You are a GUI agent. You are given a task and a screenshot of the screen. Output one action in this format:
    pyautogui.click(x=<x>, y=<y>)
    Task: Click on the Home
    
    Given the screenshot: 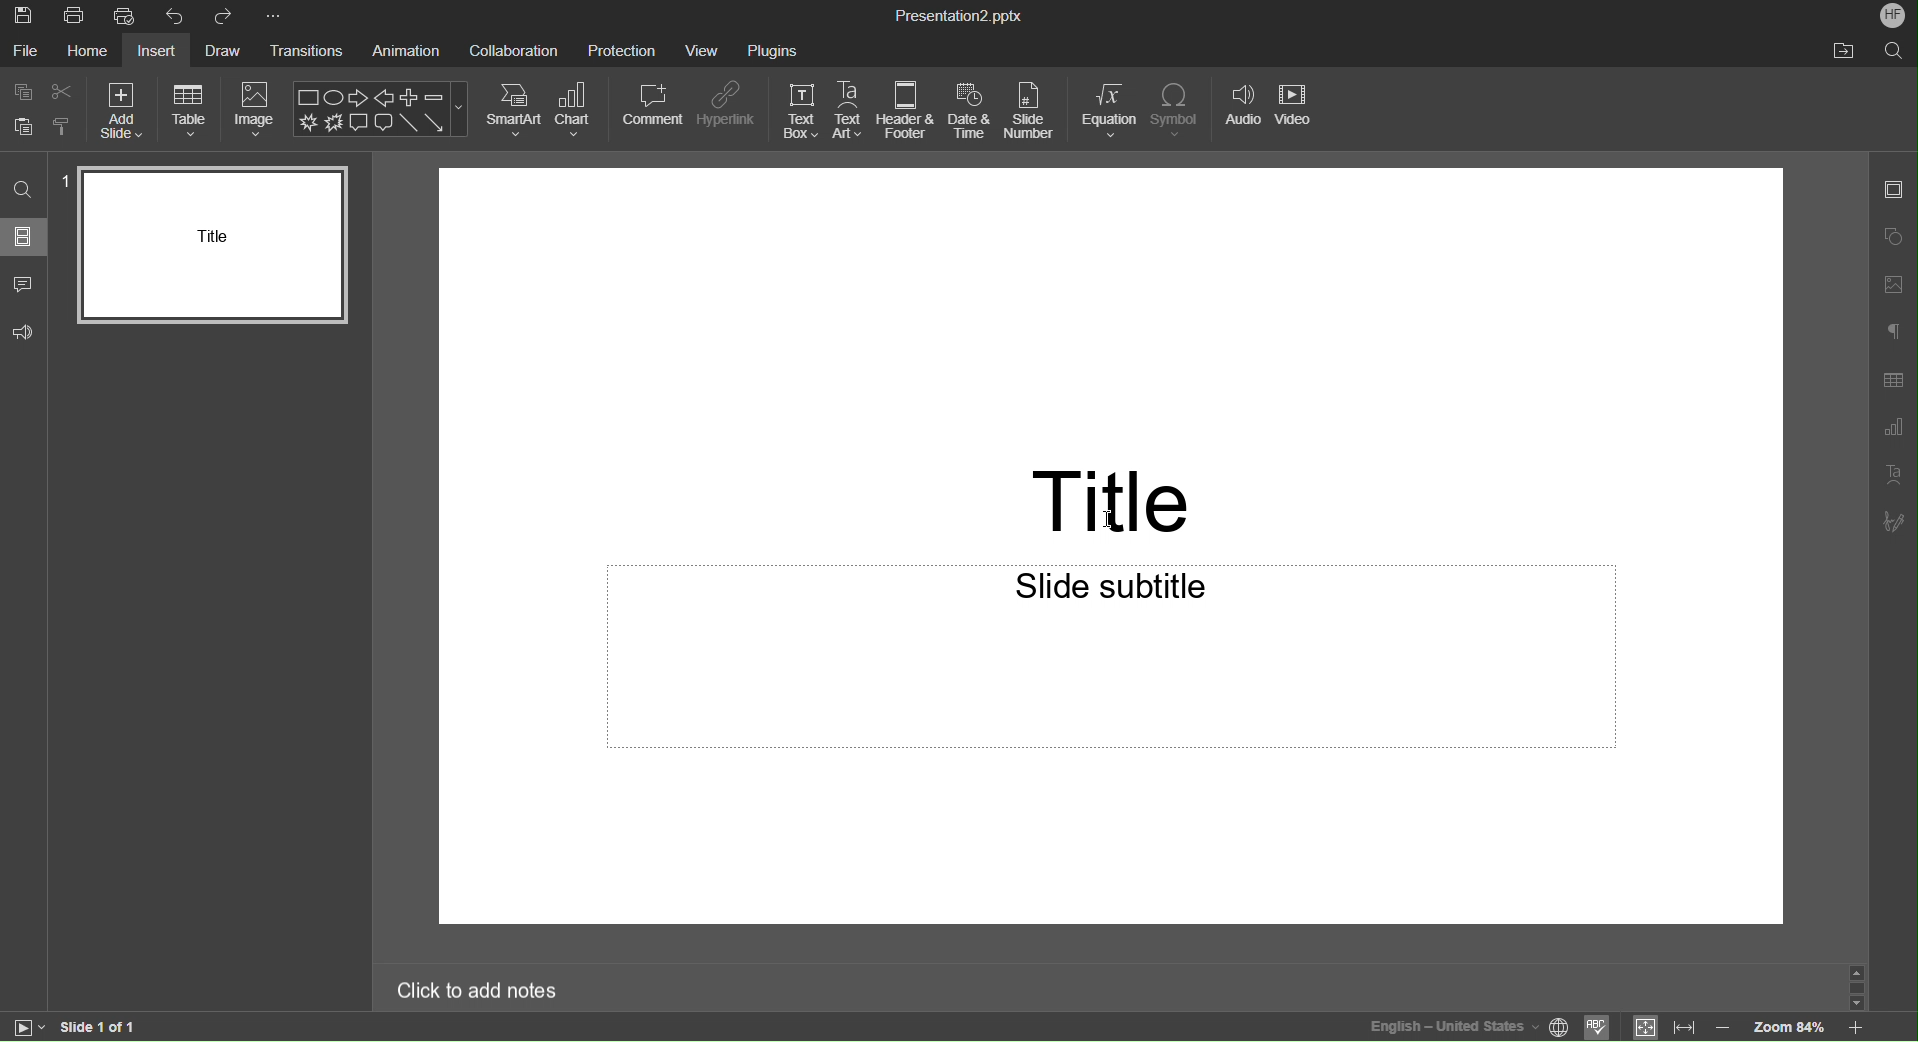 What is the action you would take?
    pyautogui.click(x=87, y=52)
    